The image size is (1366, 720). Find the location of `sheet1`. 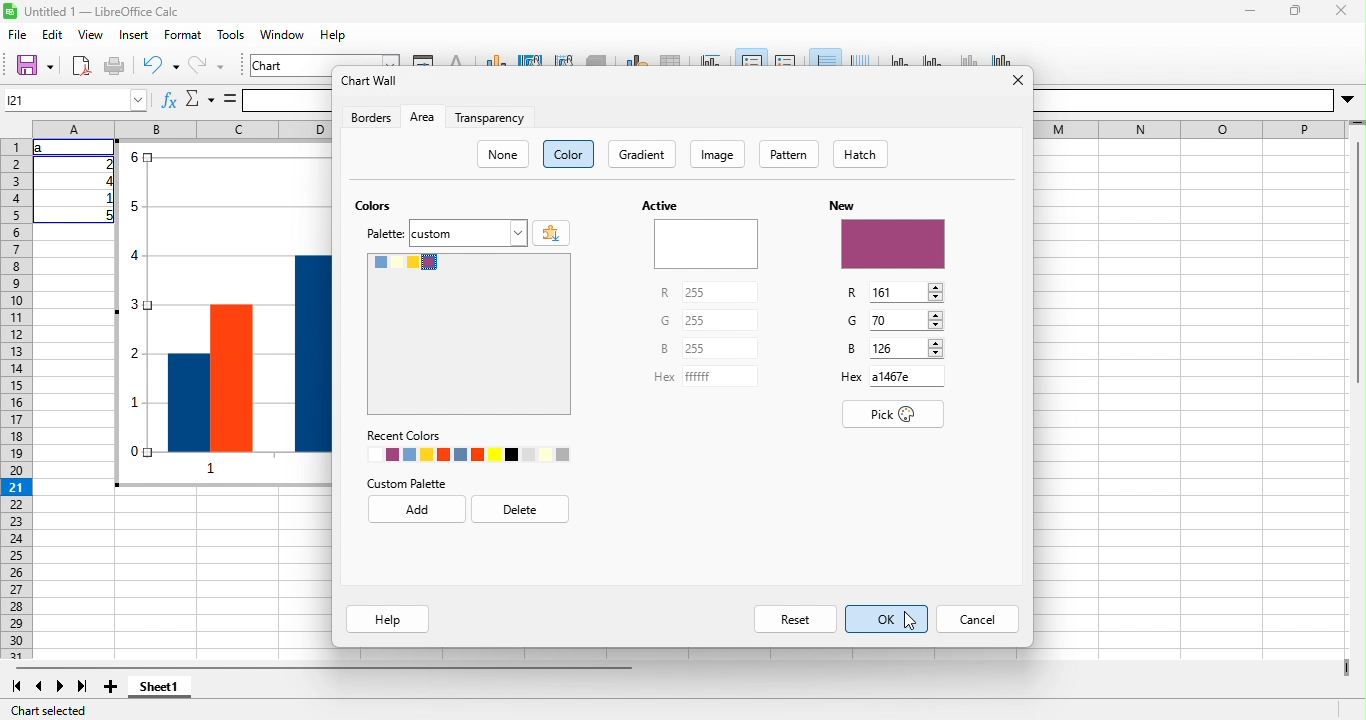

sheet1 is located at coordinates (159, 686).